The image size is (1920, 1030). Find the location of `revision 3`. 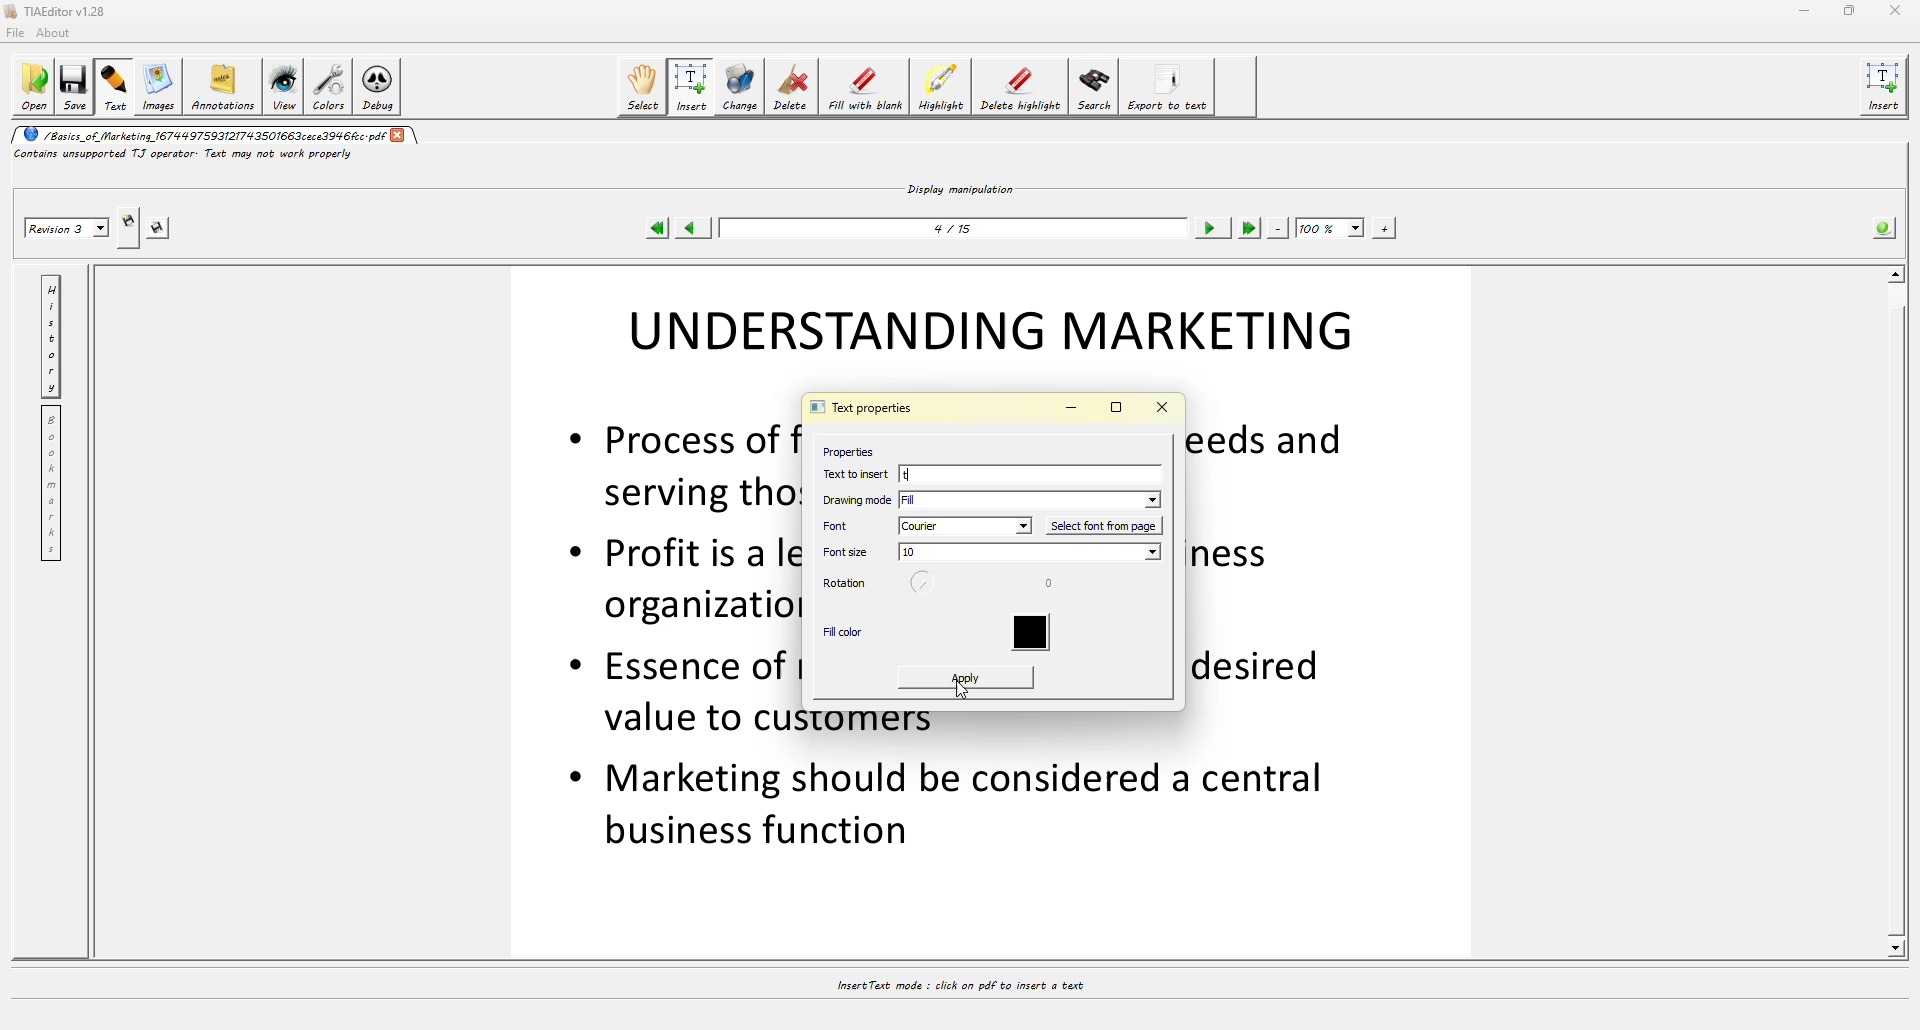

revision 3 is located at coordinates (66, 230).